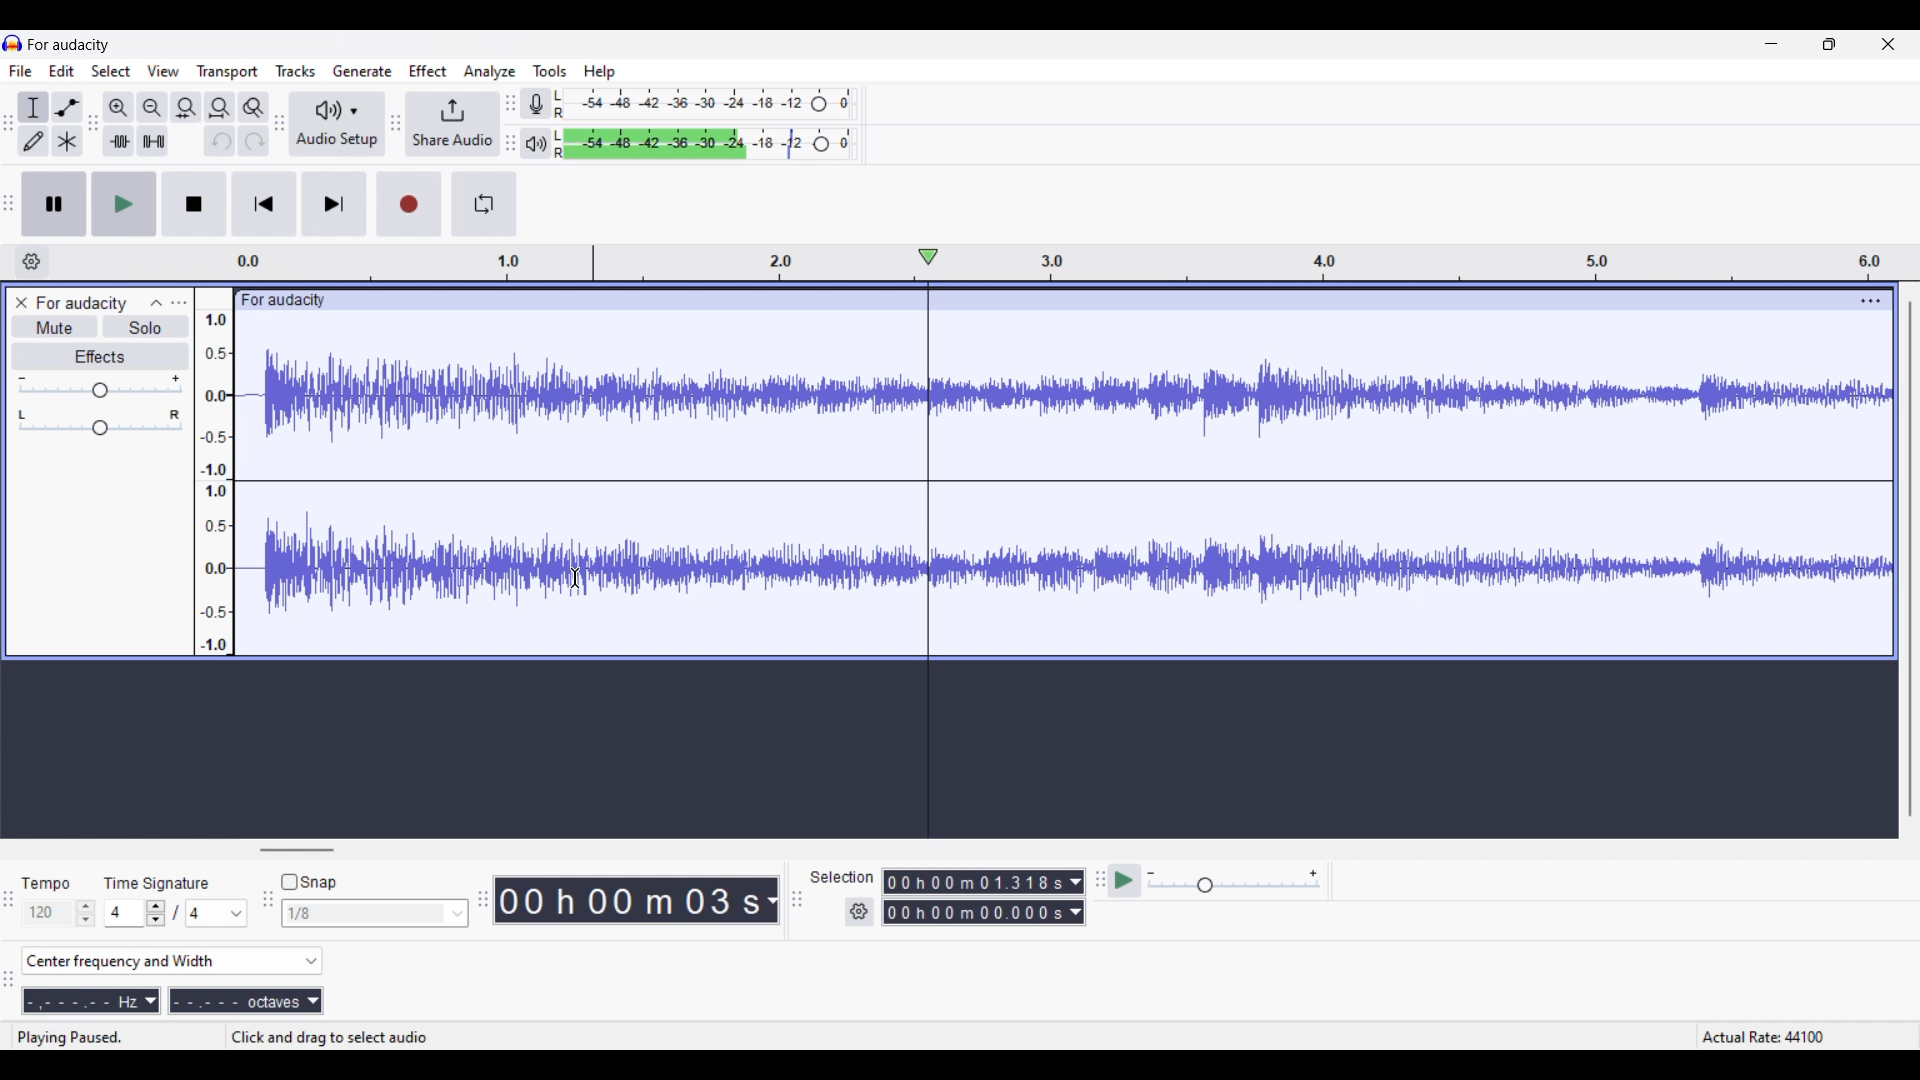  Describe the element at coordinates (176, 912) in the screenshot. I see `Time signature settings` at that location.